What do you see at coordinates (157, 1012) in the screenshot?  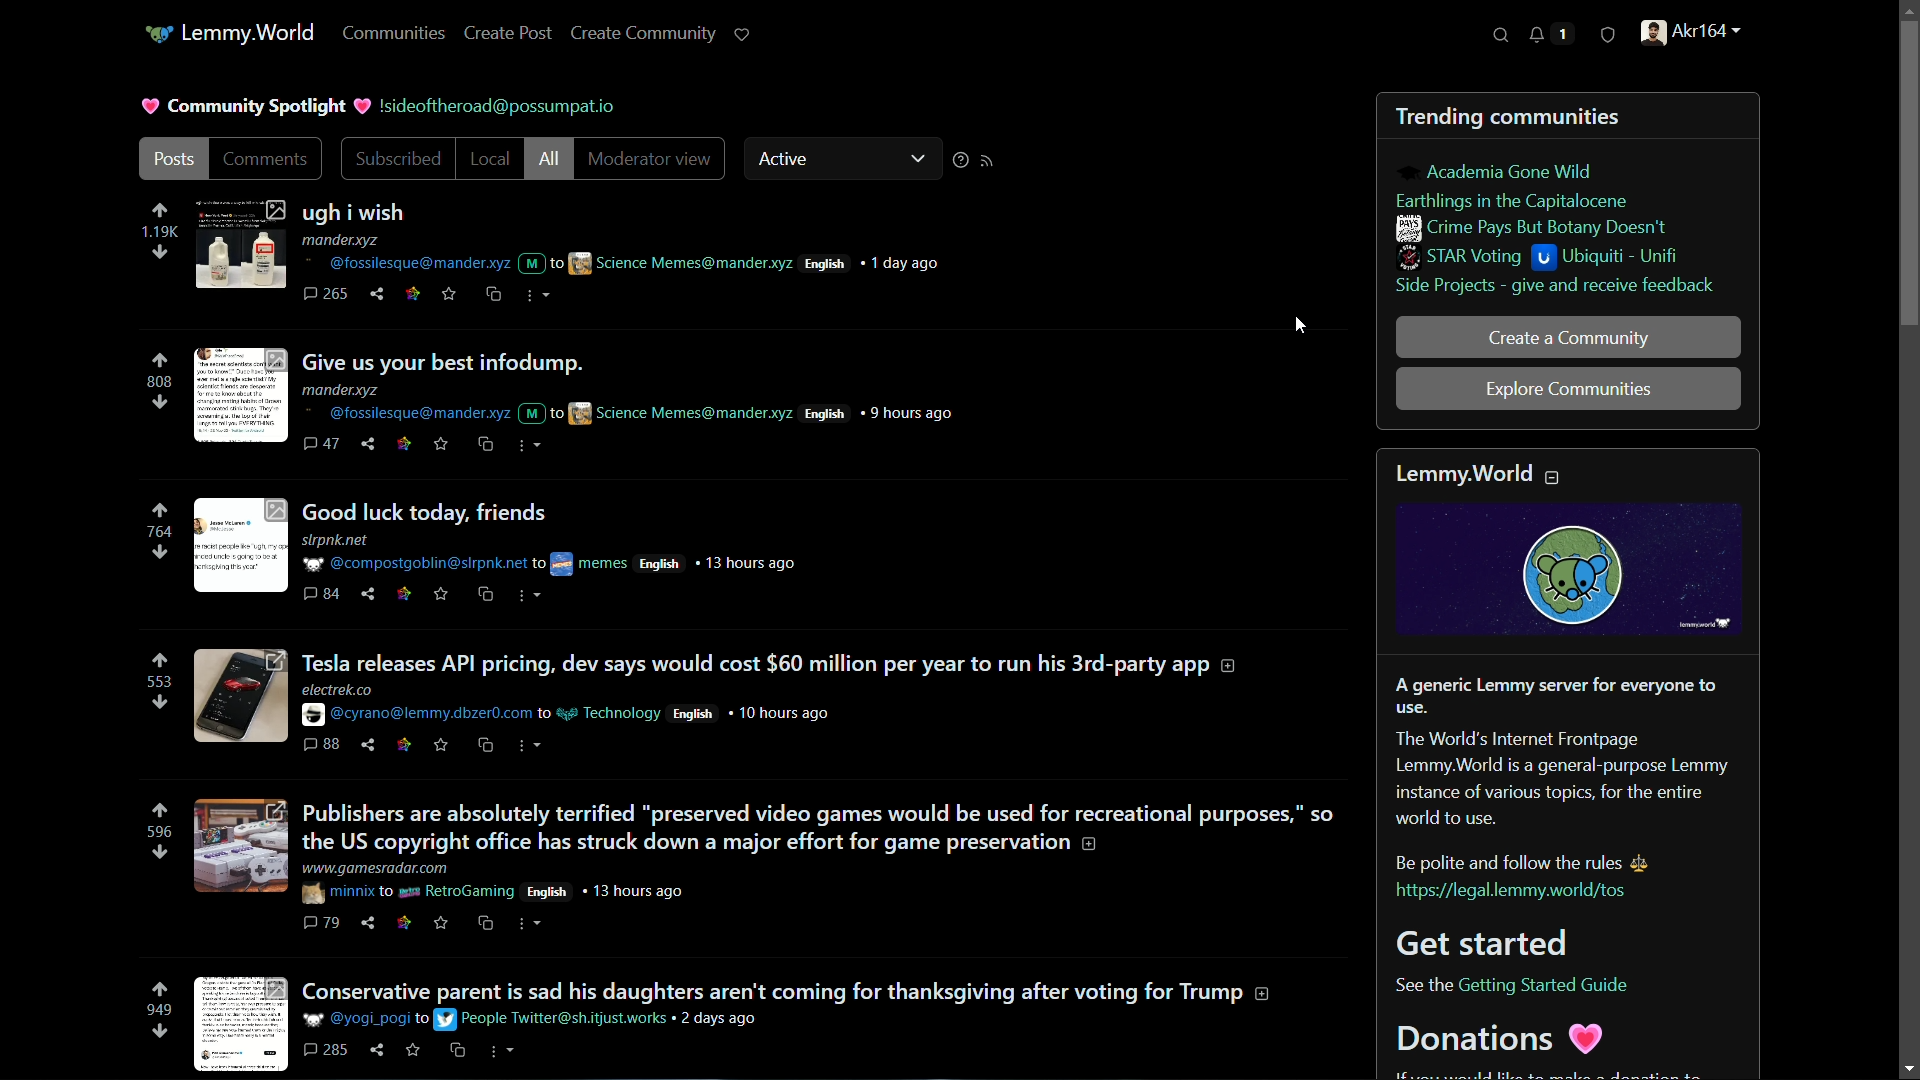 I see `949` at bounding box center [157, 1012].